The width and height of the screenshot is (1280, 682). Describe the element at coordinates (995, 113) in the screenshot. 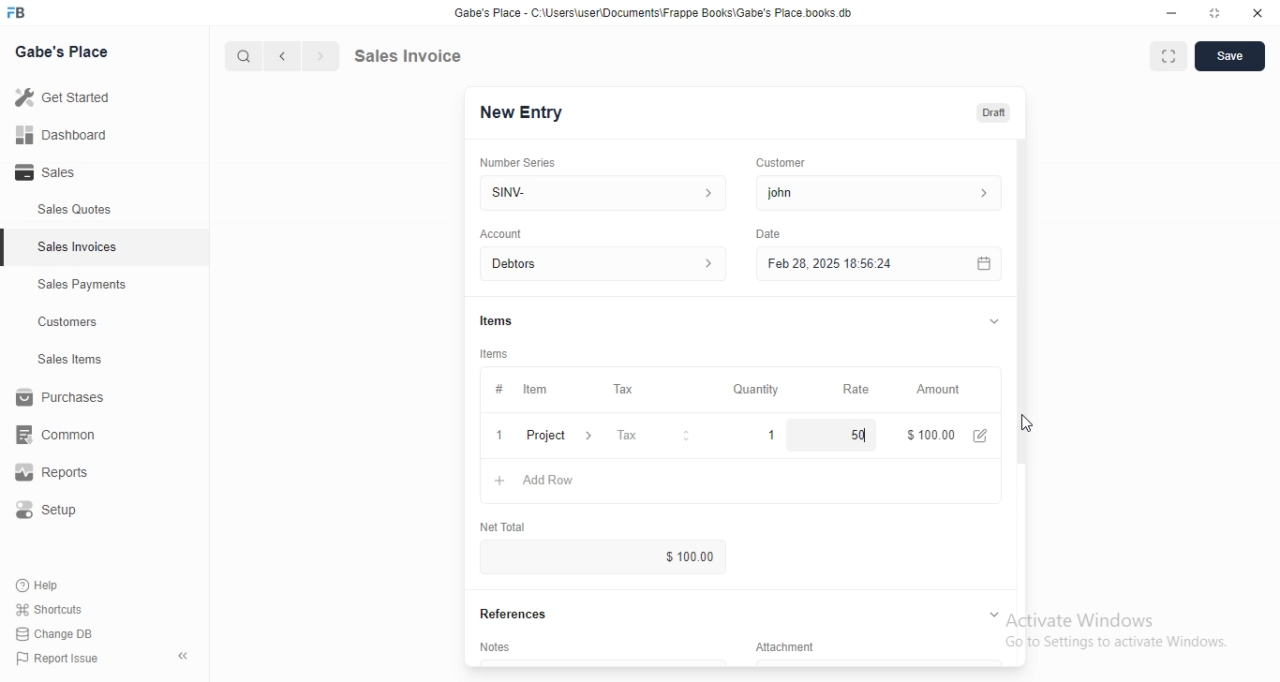

I see `Draft` at that location.